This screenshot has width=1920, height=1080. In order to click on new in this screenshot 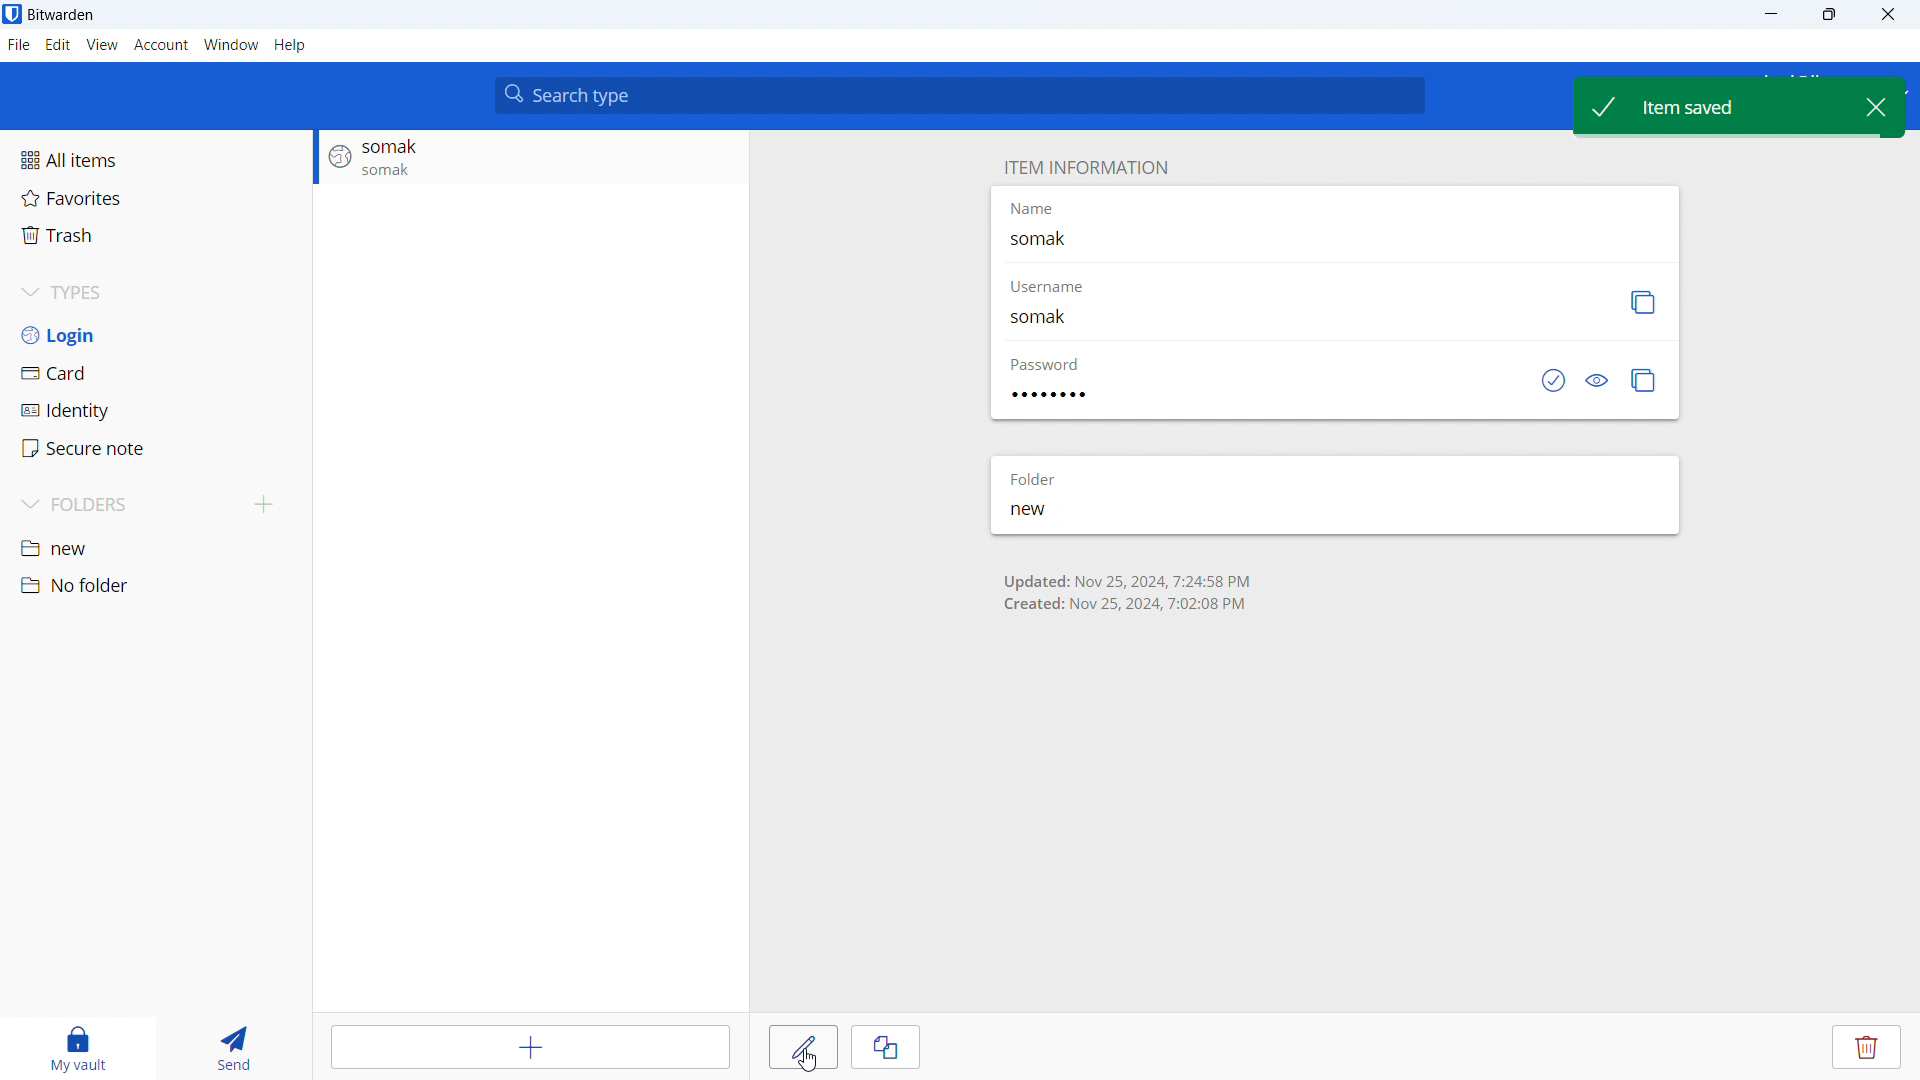, I will do `click(1052, 512)`.